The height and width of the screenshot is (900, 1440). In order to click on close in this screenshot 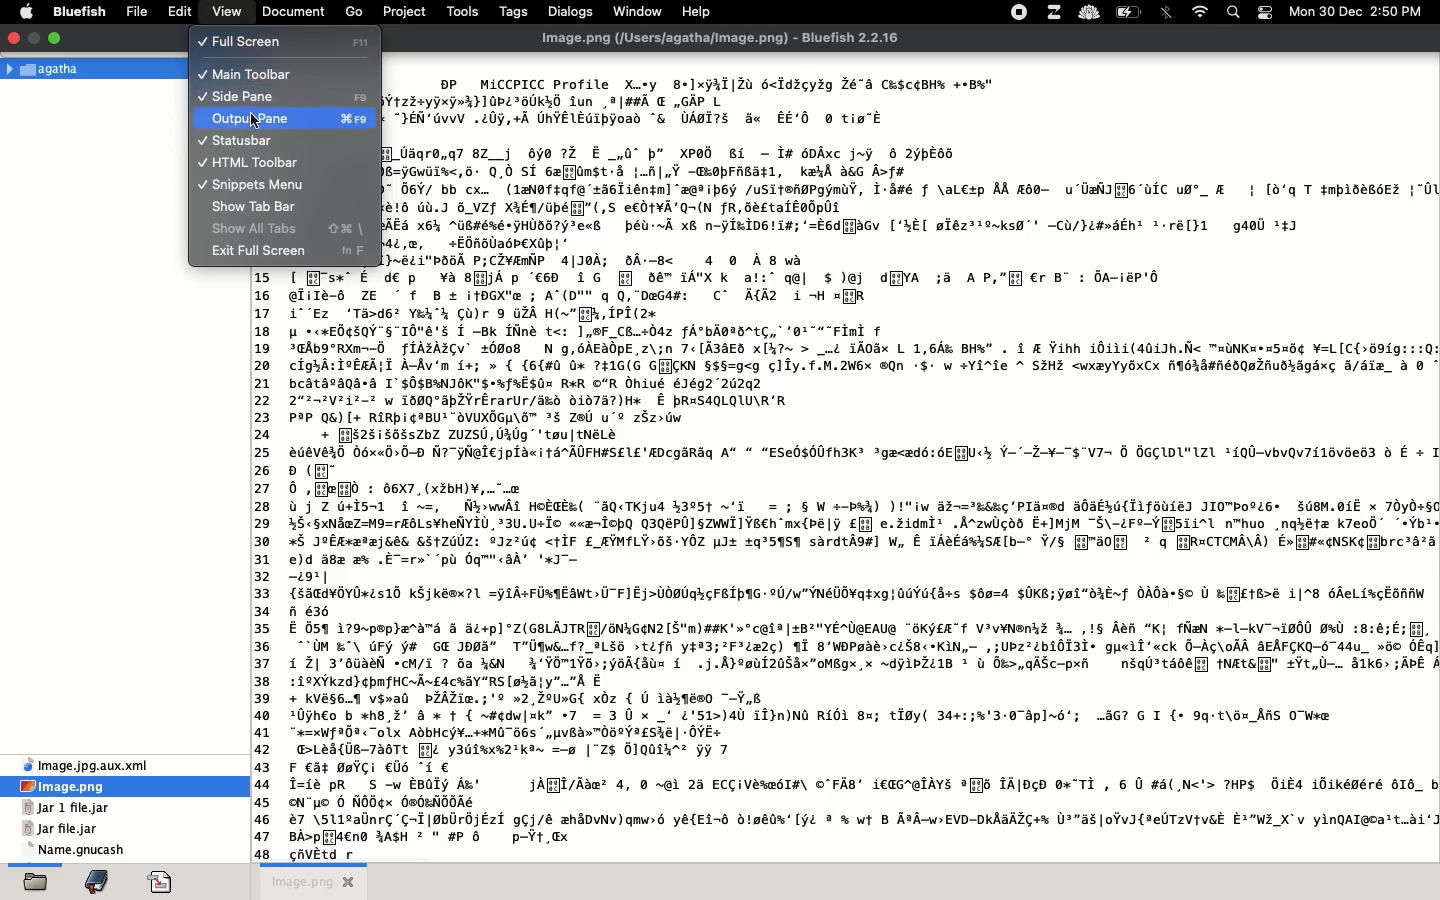, I will do `click(13, 36)`.